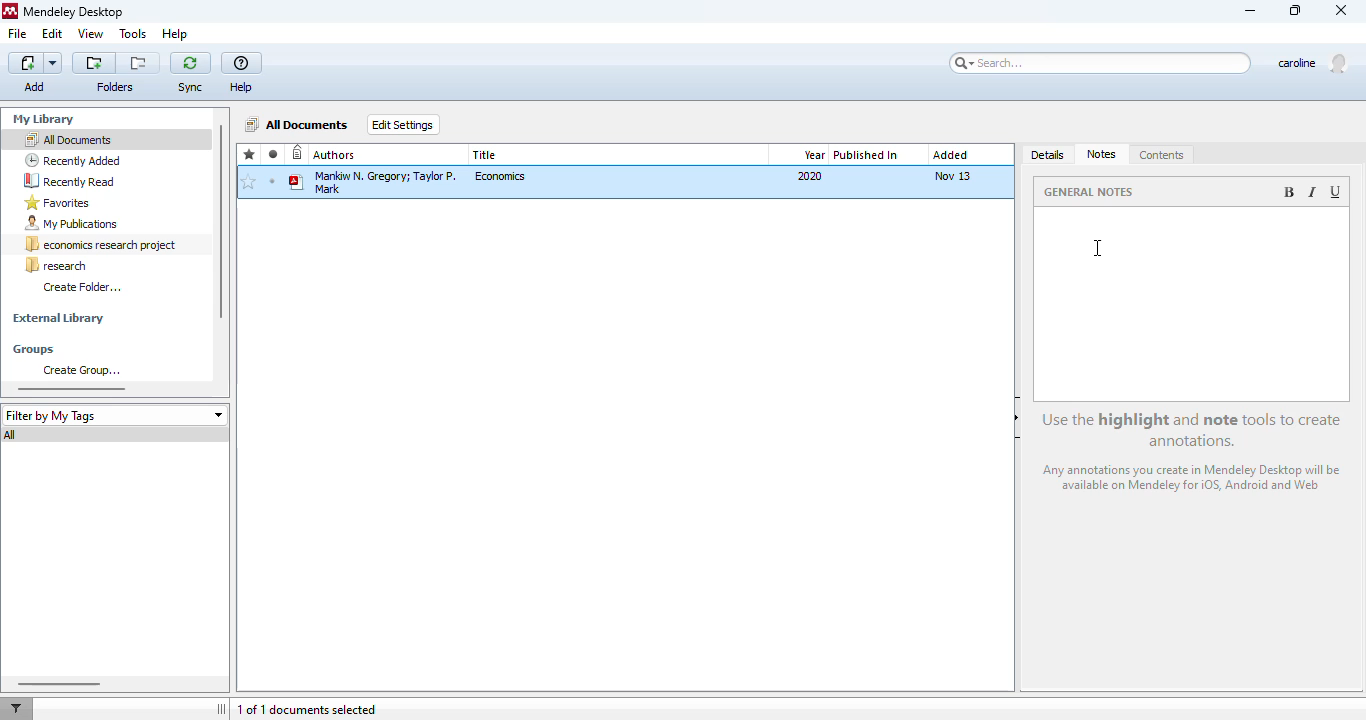  I want to click on read/unread, so click(274, 154).